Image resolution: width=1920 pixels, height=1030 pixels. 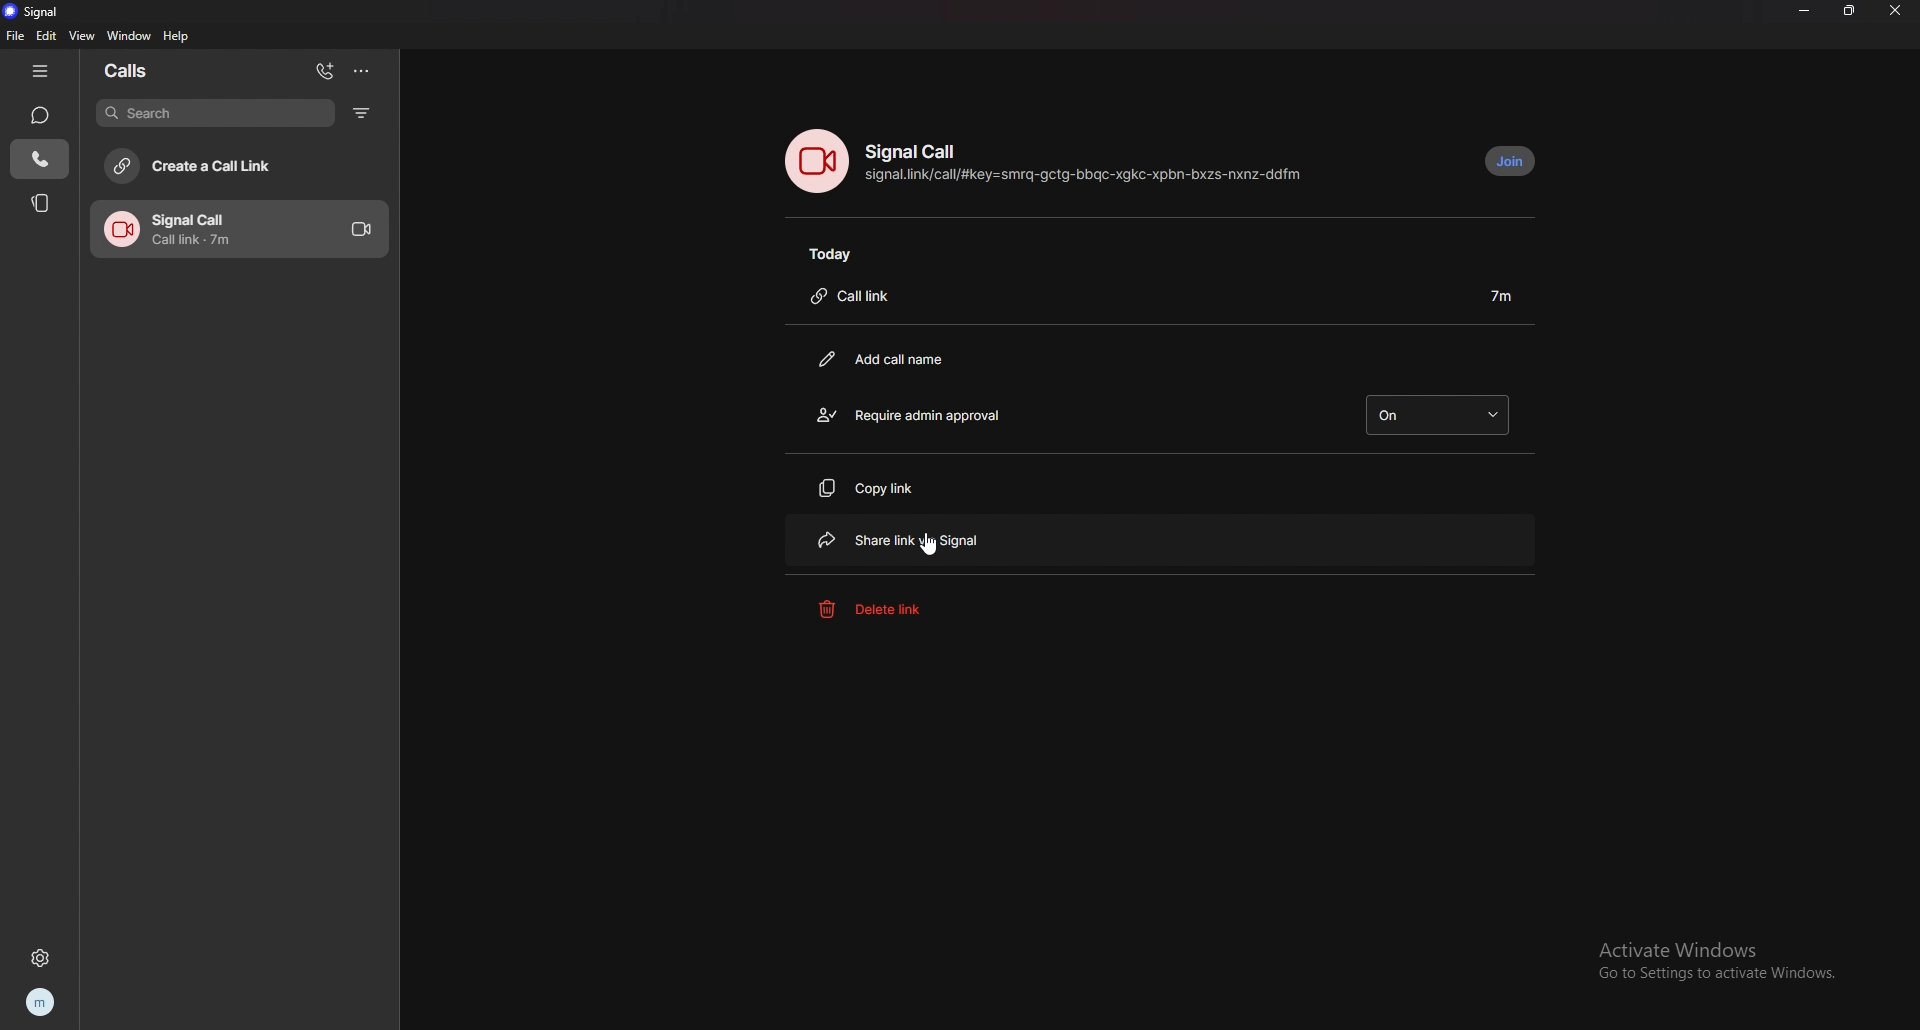 What do you see at coordinates (916, 414) in the screenshot?
I see `require admin approval` at bounding box center [916, 414].